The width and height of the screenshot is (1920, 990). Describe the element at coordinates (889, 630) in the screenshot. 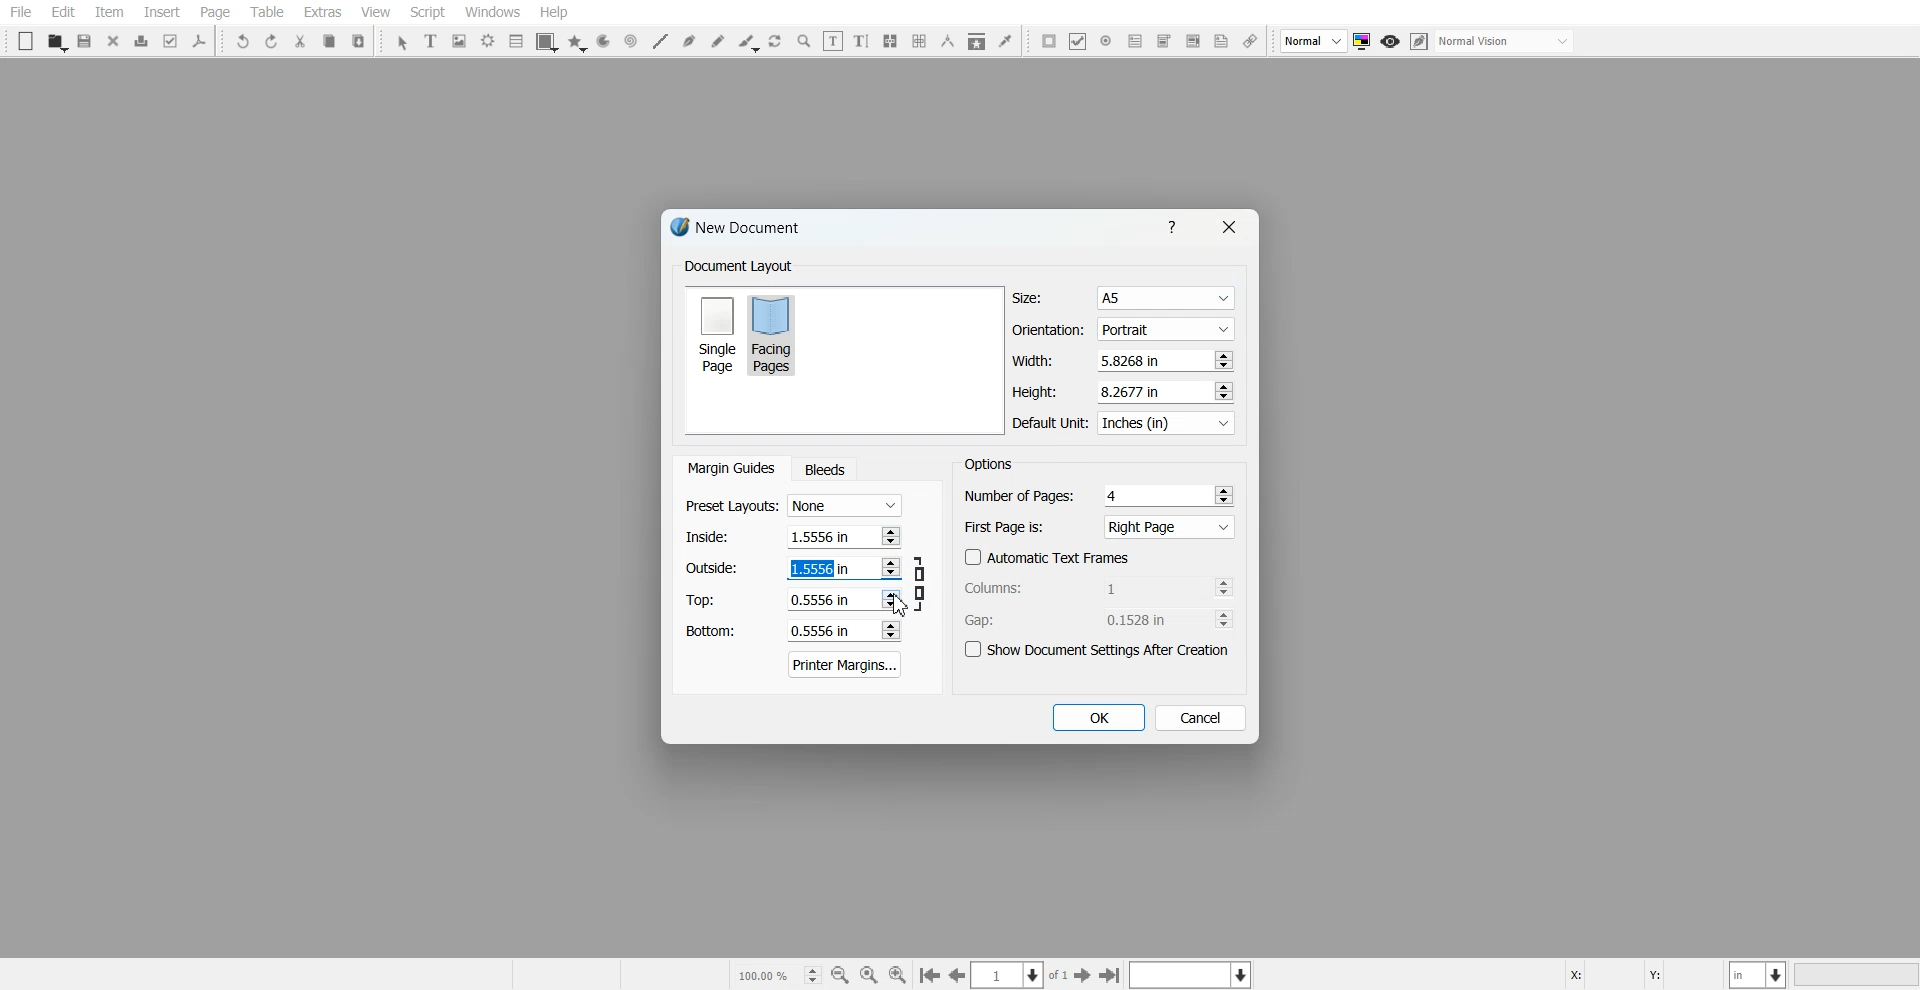

I see `Increase and decrease No. ` at that location.